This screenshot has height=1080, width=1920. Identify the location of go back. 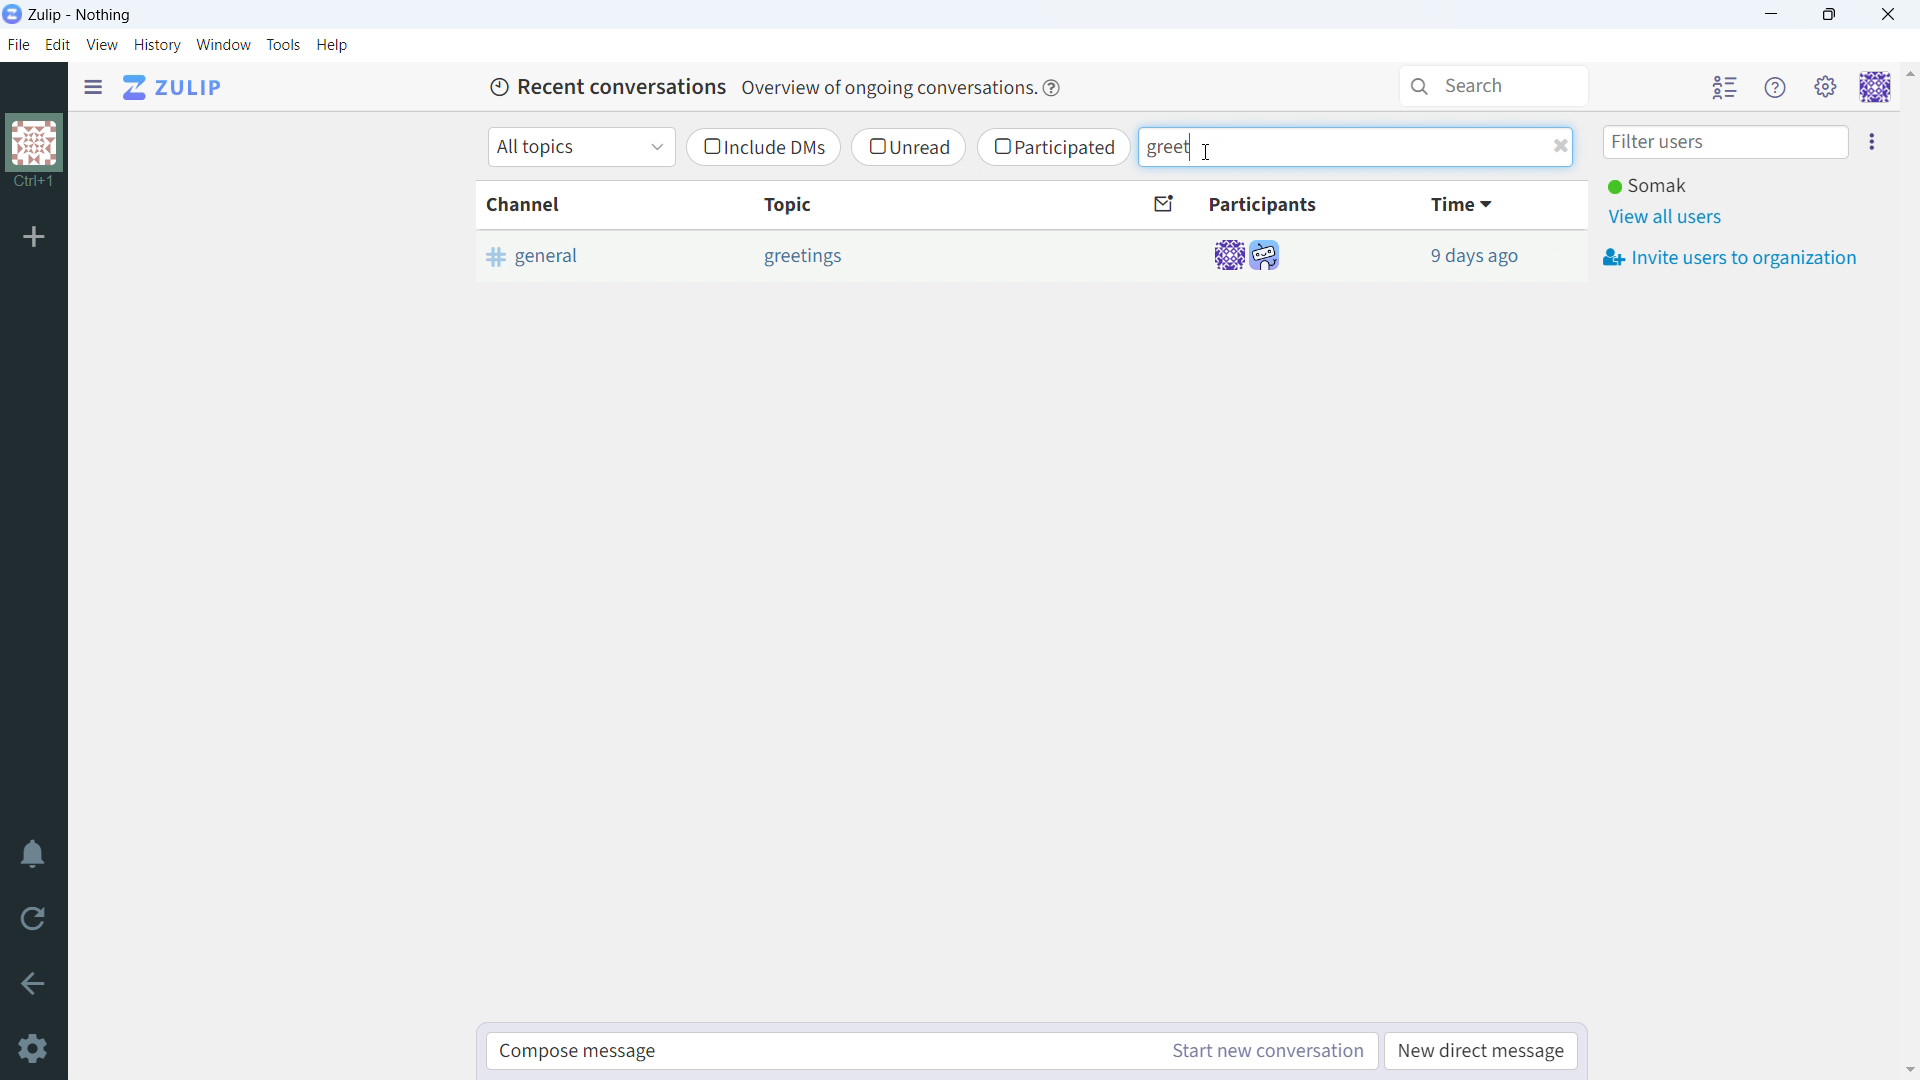
(34, 984).